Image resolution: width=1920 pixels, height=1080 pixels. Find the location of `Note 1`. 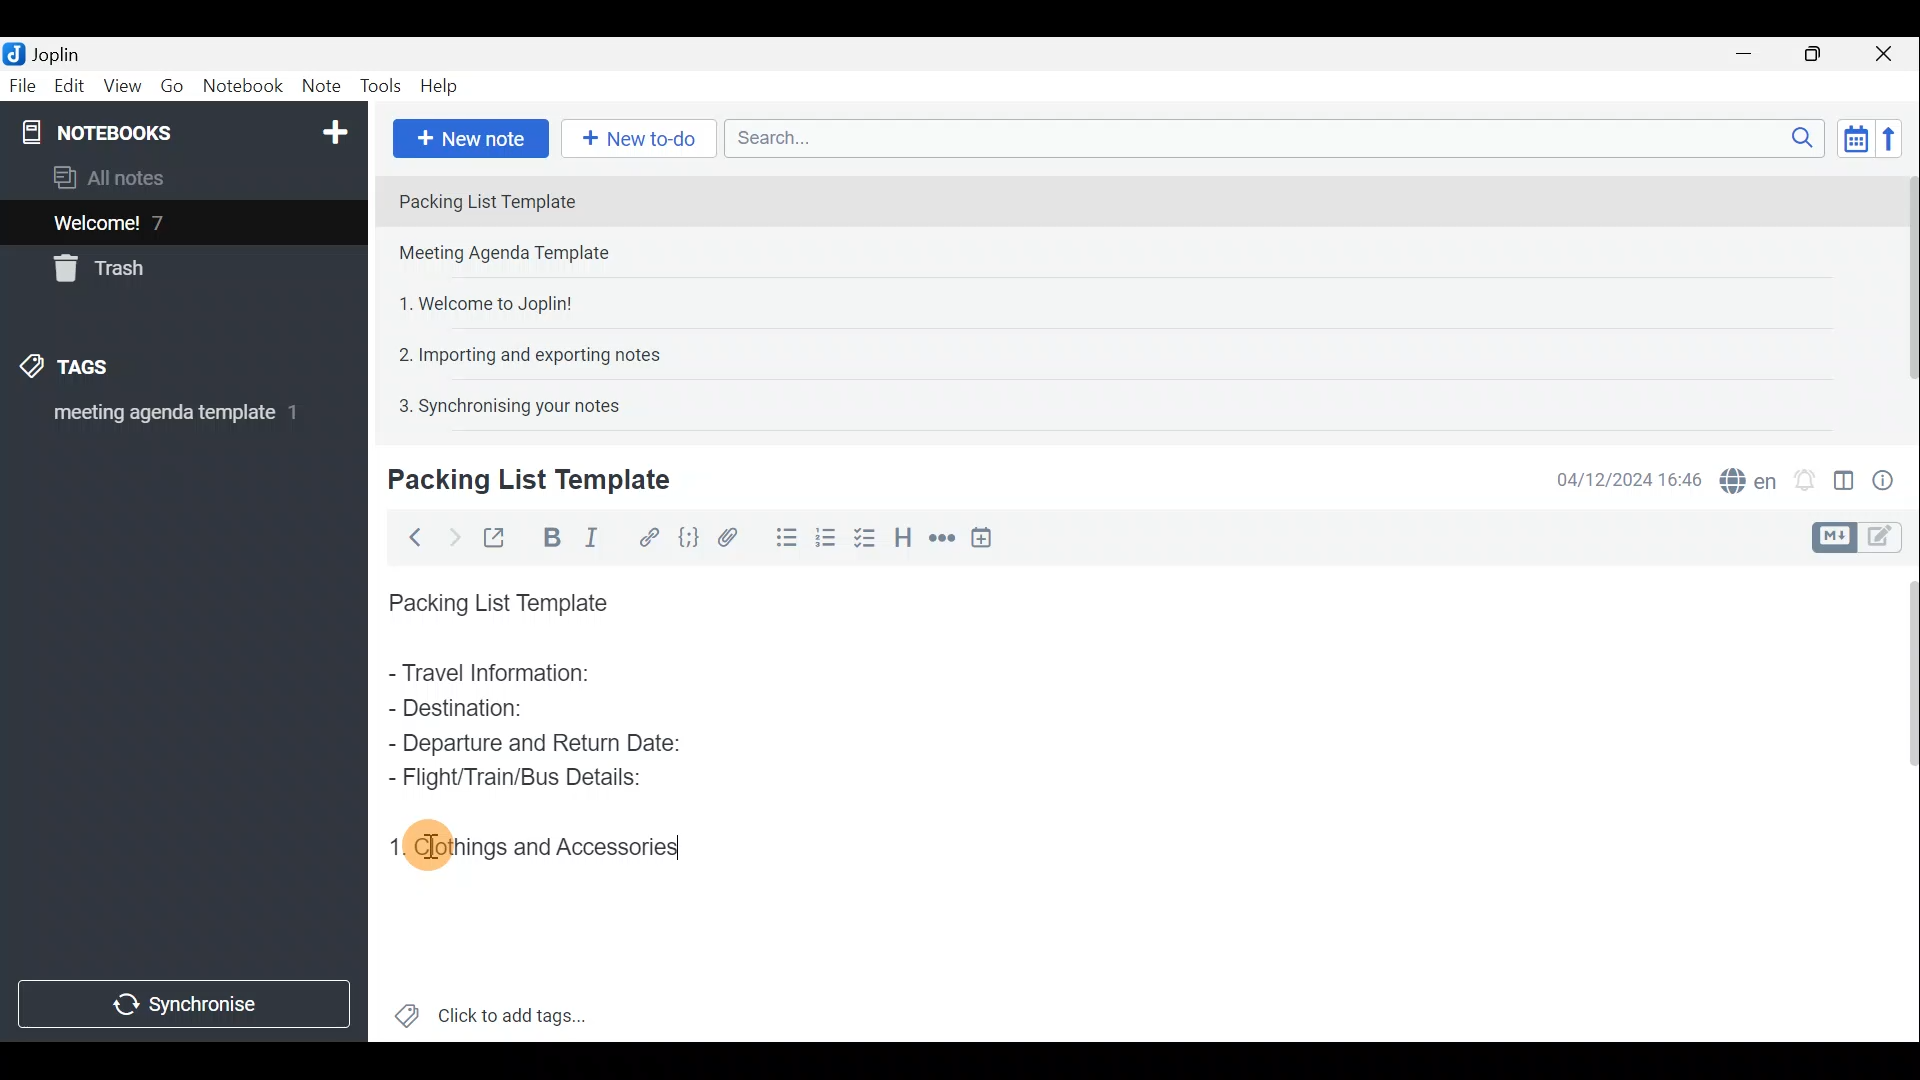

Note 1 is located at coordinates (559, 199).